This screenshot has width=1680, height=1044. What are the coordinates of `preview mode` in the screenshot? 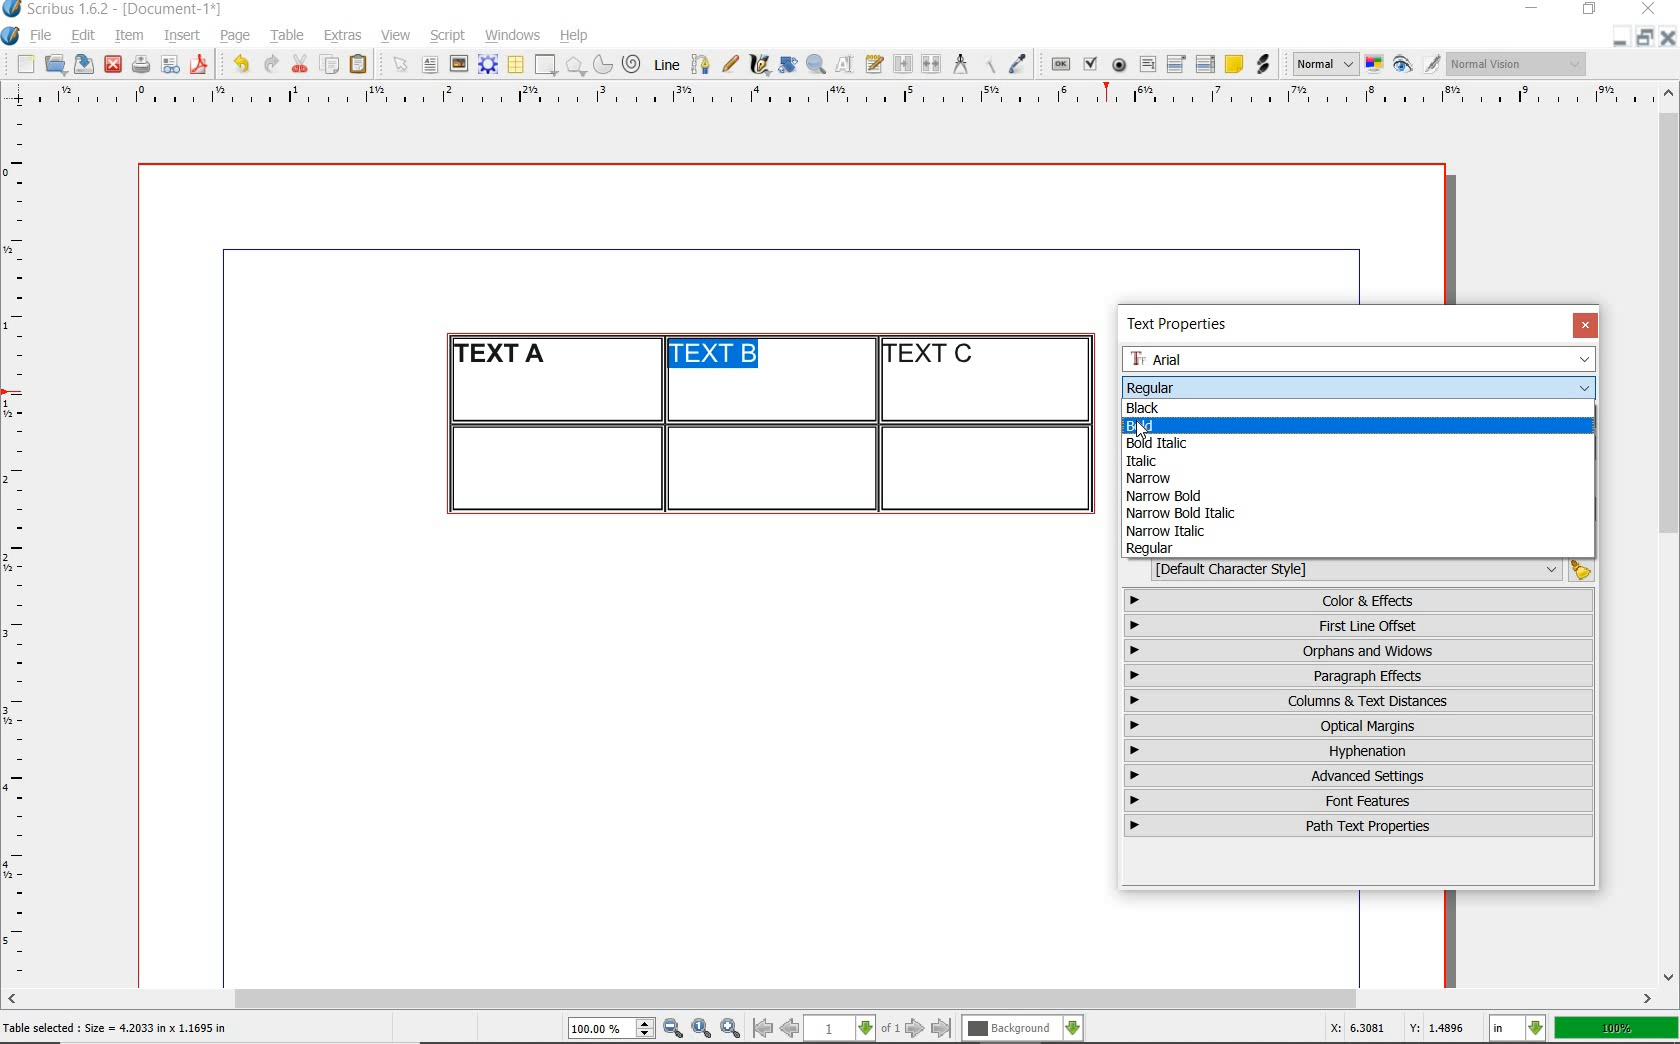 It's located at (1417, 65).